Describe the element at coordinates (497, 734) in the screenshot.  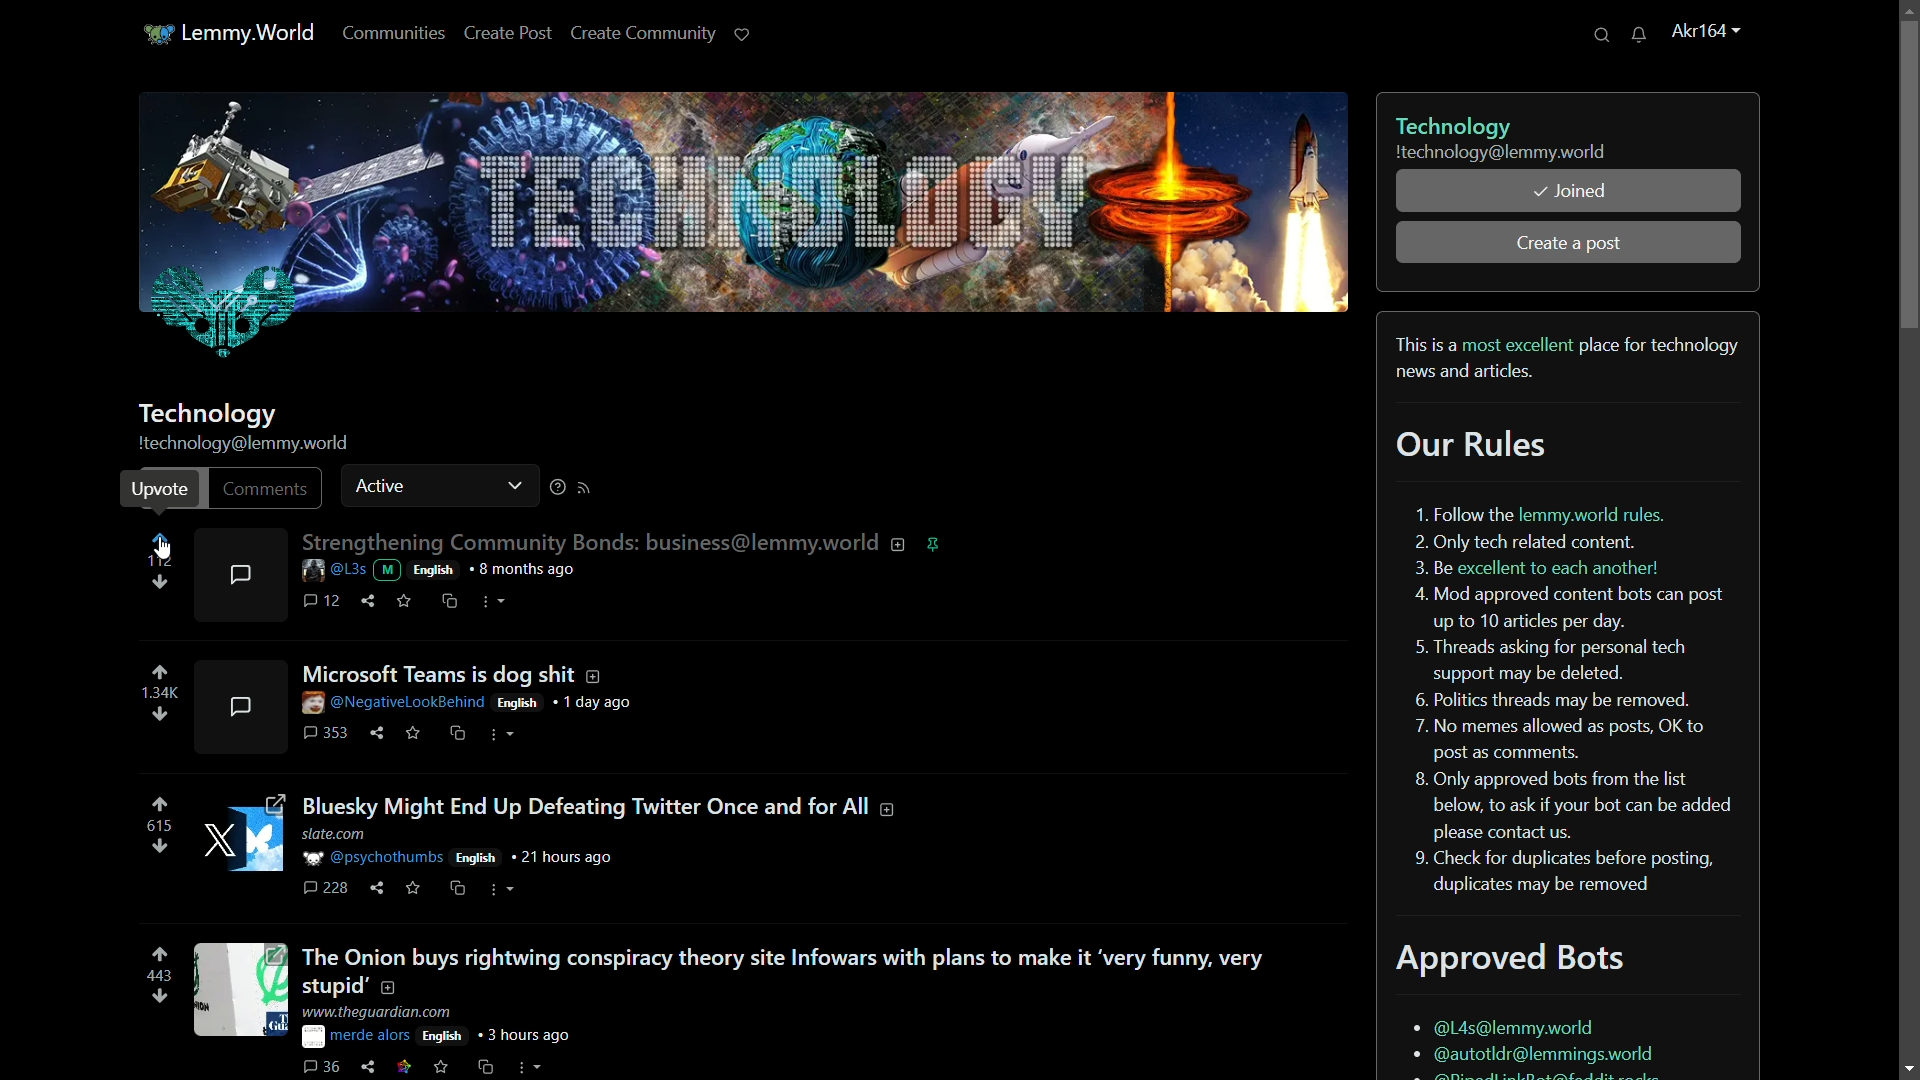
I see `more` at that location.